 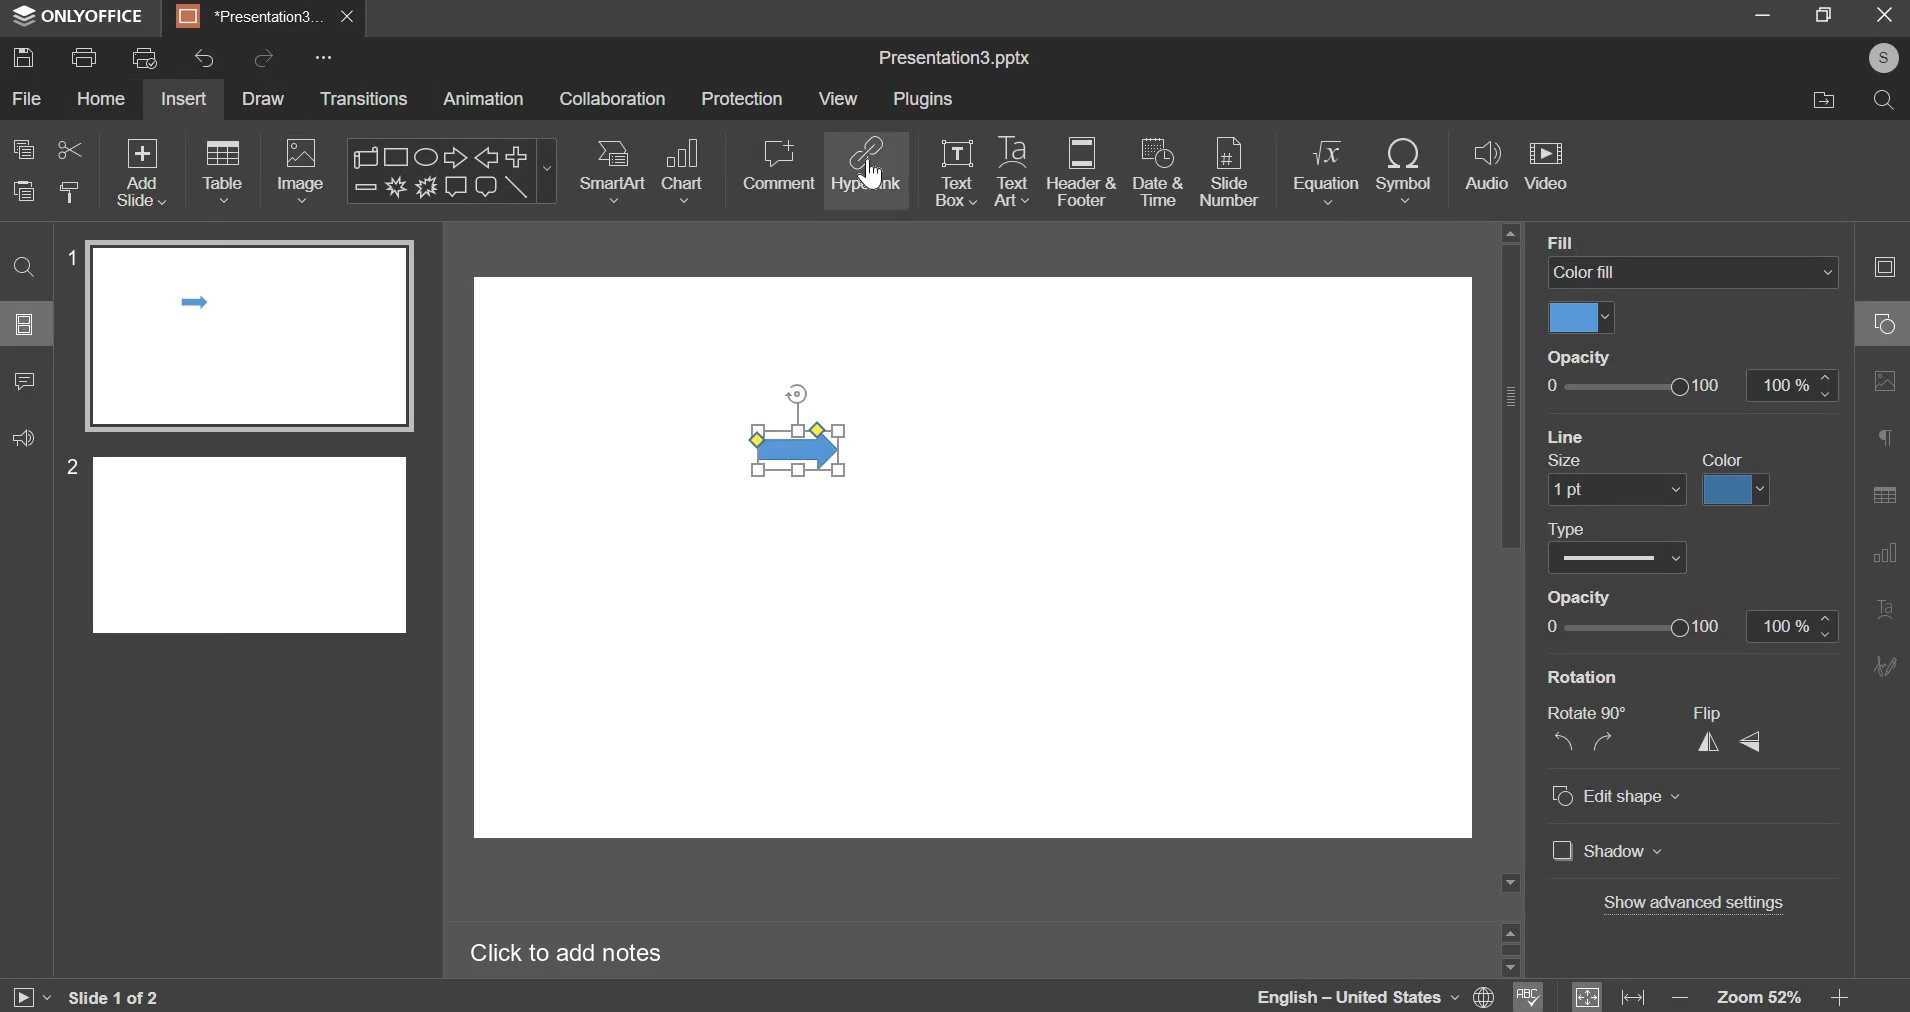 What do you see at coordinates (1587, 997) in the screenshot?
I see `fit to slide` at bounding box center [1587, 997].